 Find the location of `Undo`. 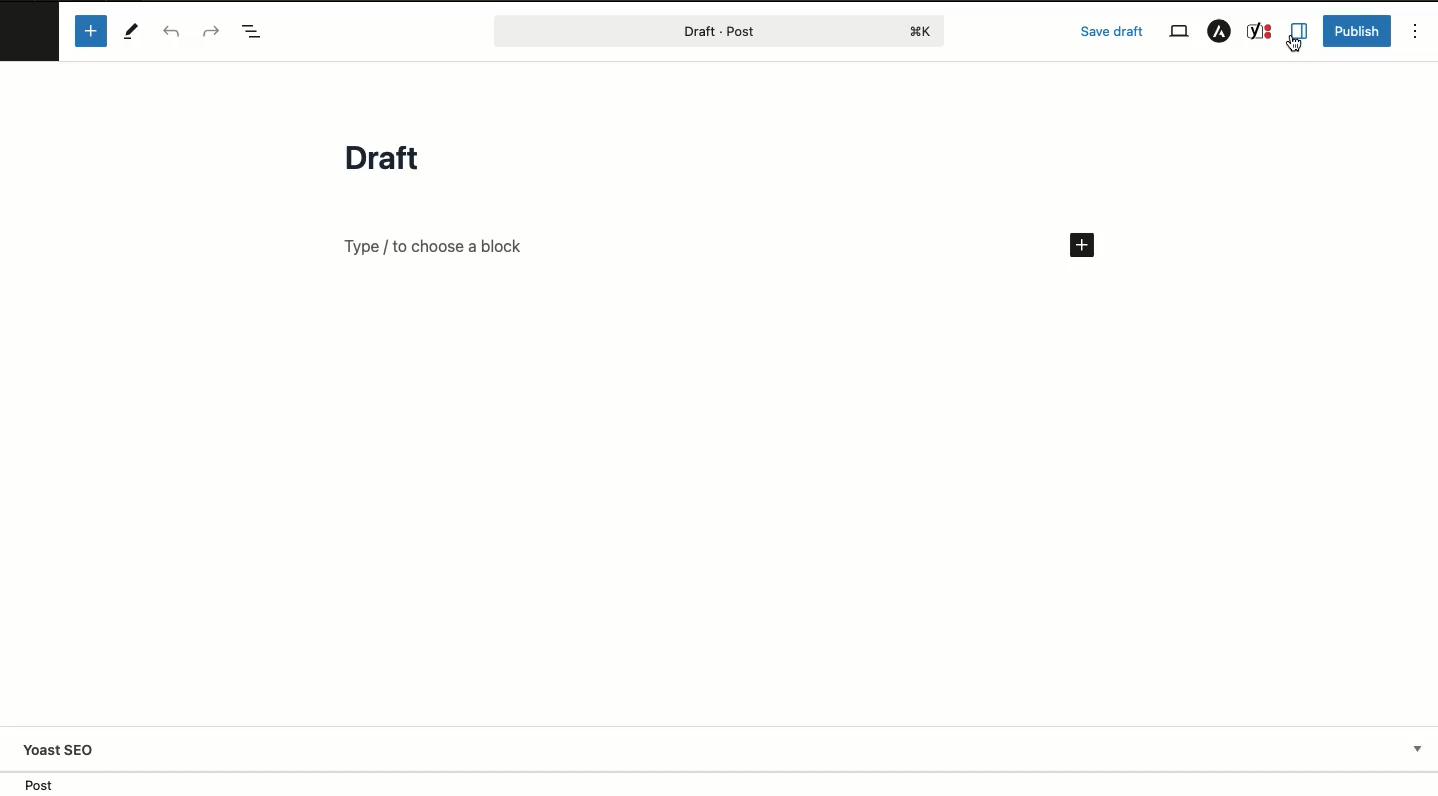

Undo is located at coordinates (175, 32).